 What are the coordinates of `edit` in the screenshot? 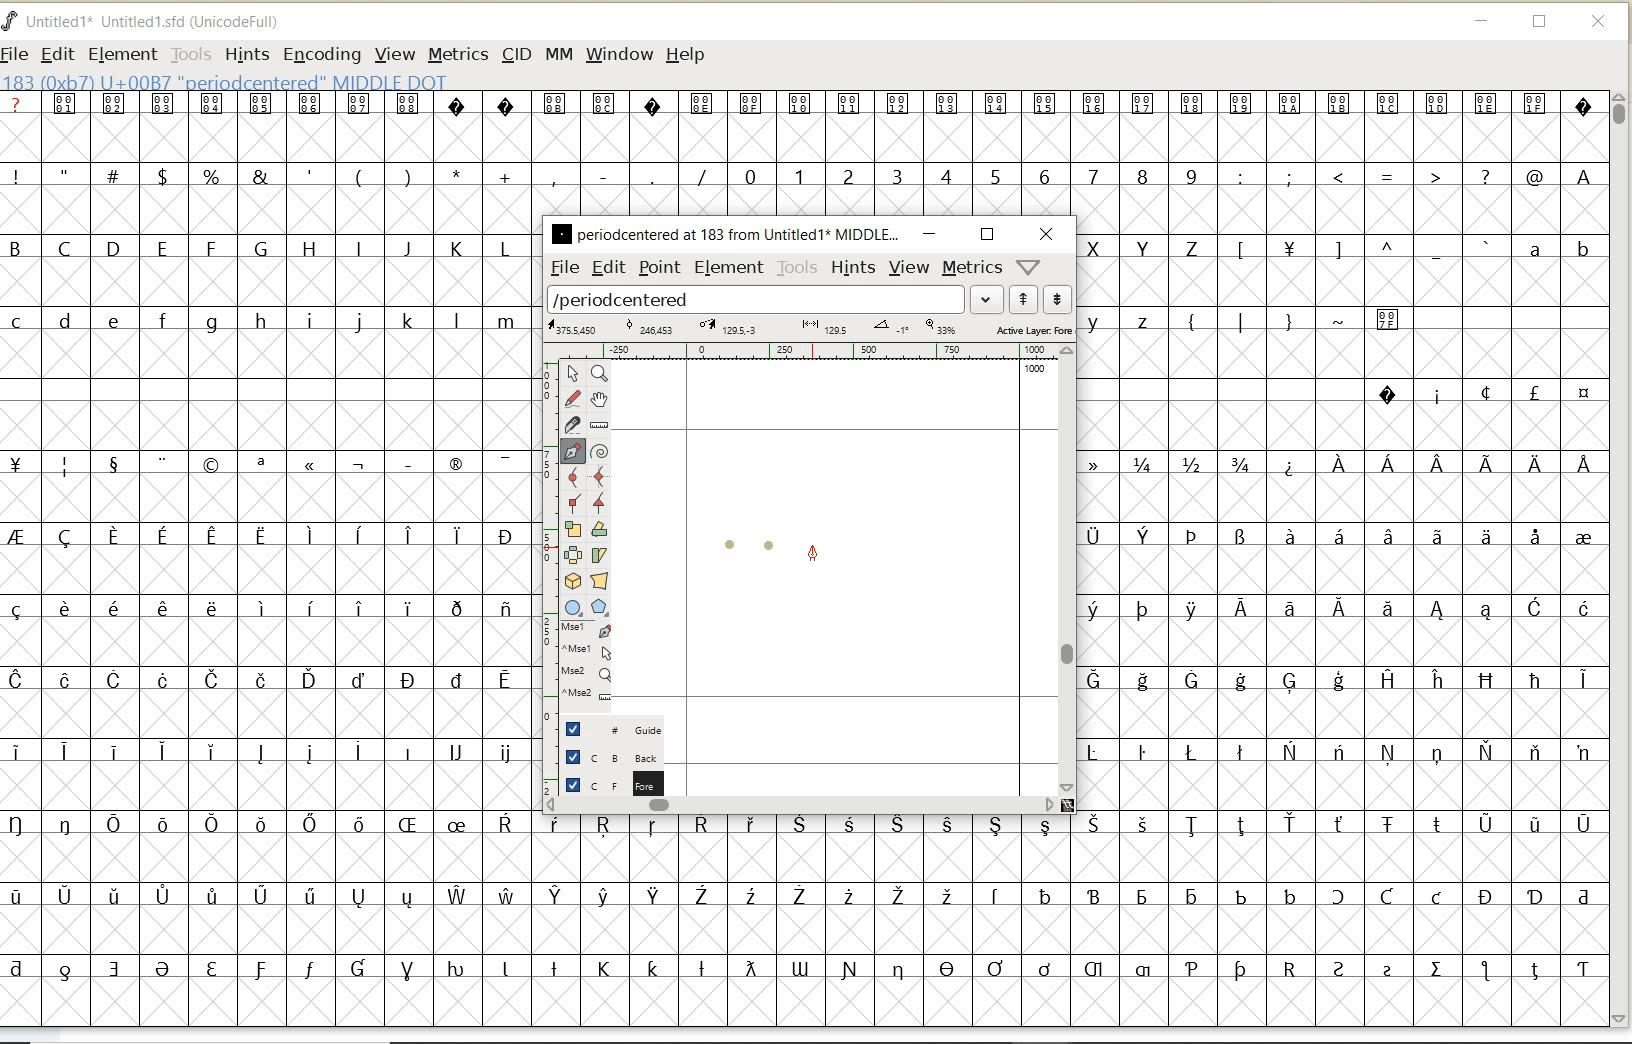 It's located at (607, 267).